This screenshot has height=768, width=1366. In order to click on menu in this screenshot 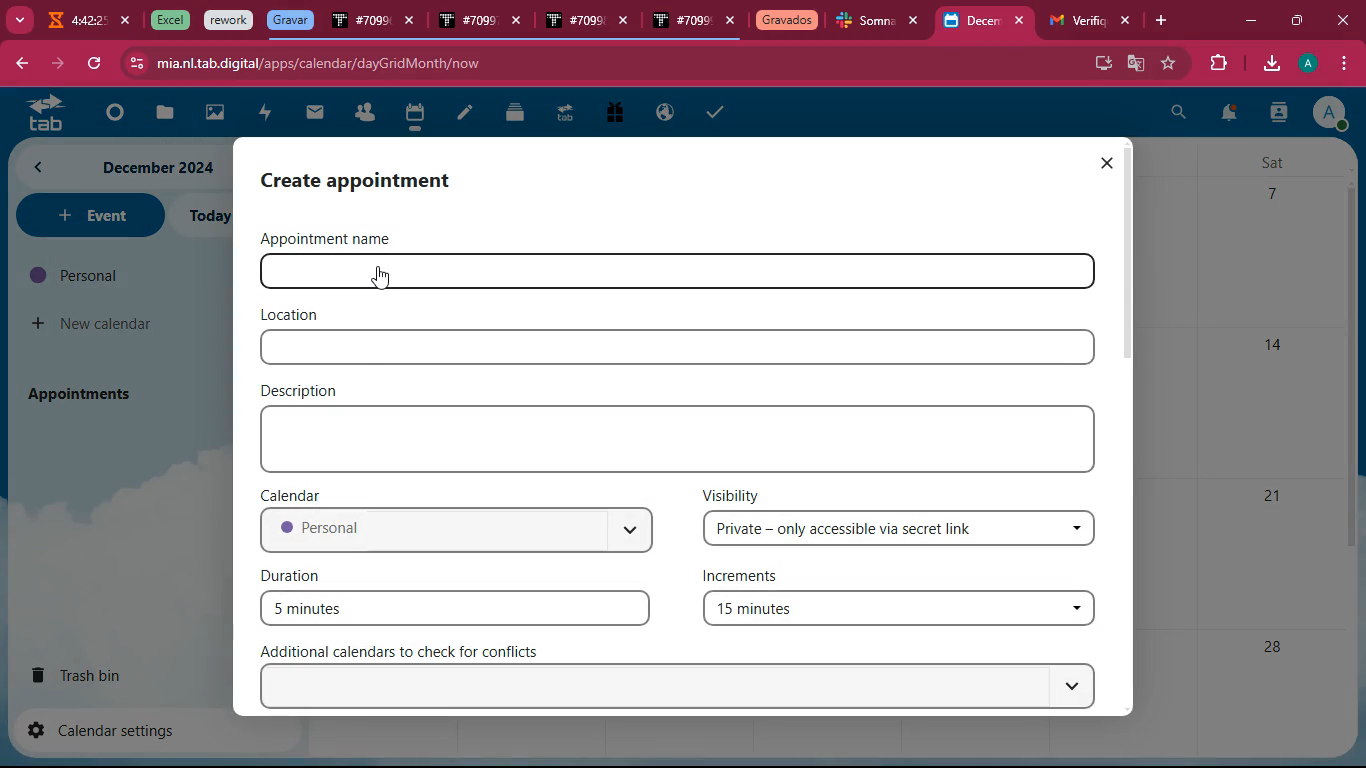, I will do `click(1341, 64)`.